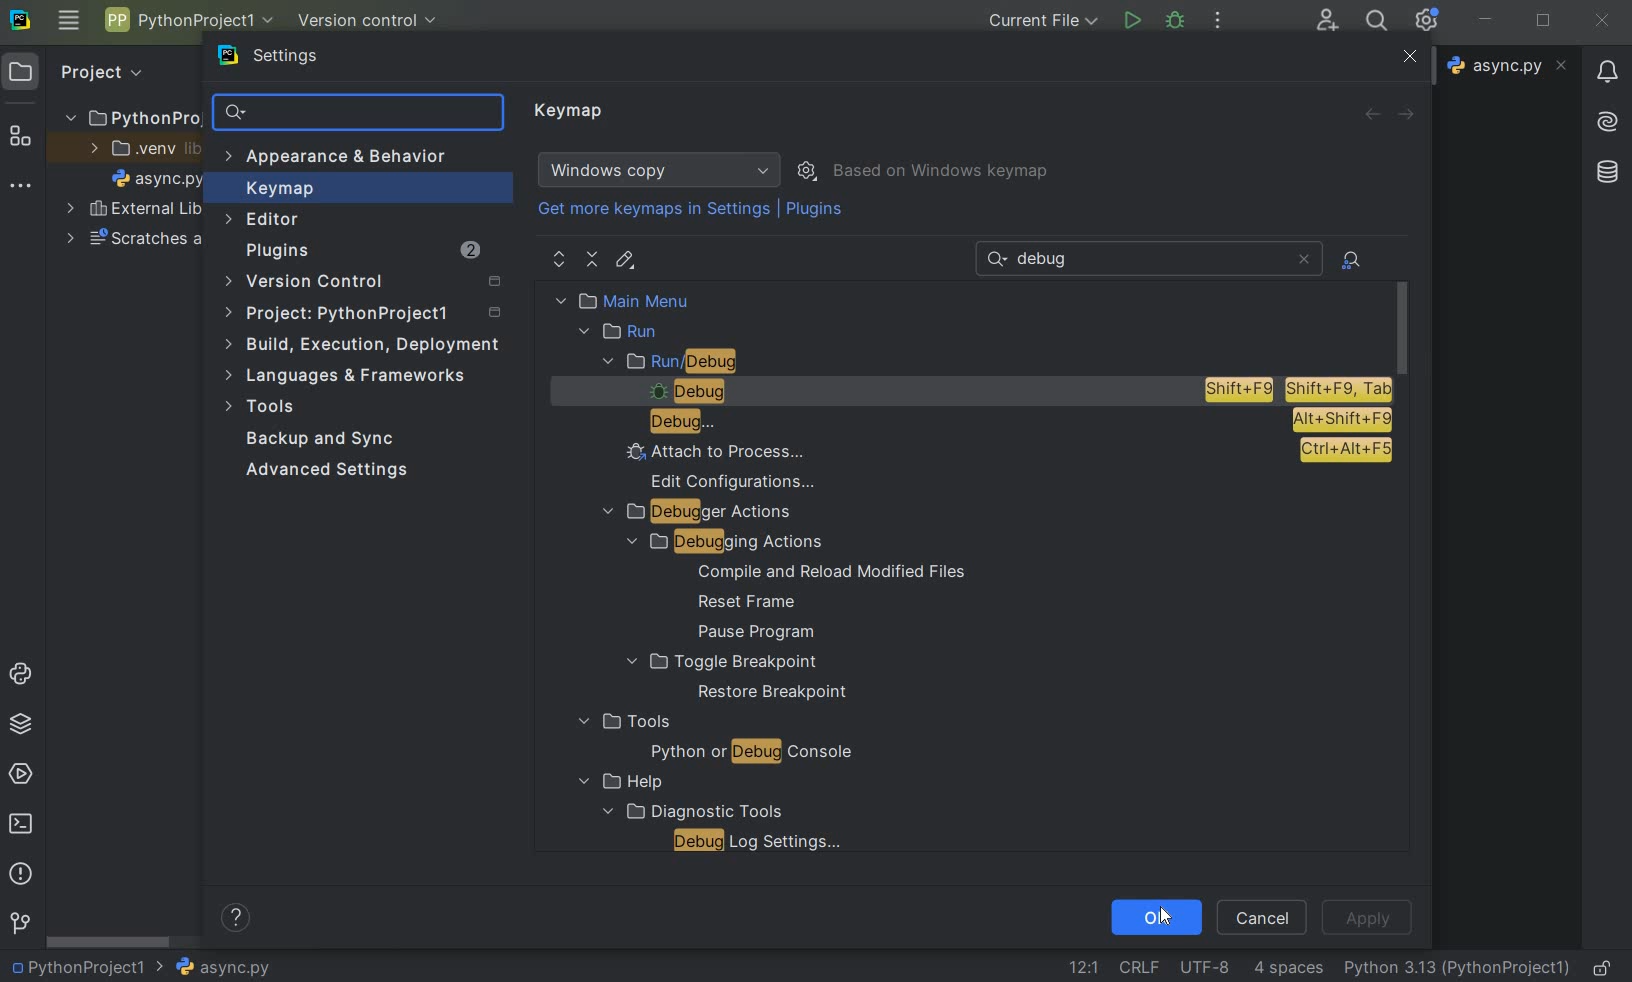 The width and height of the screenshot is (1632, 982). Describe the element at coordinates (321, 441) in the screenshot. I see `backup and sync` at that location.